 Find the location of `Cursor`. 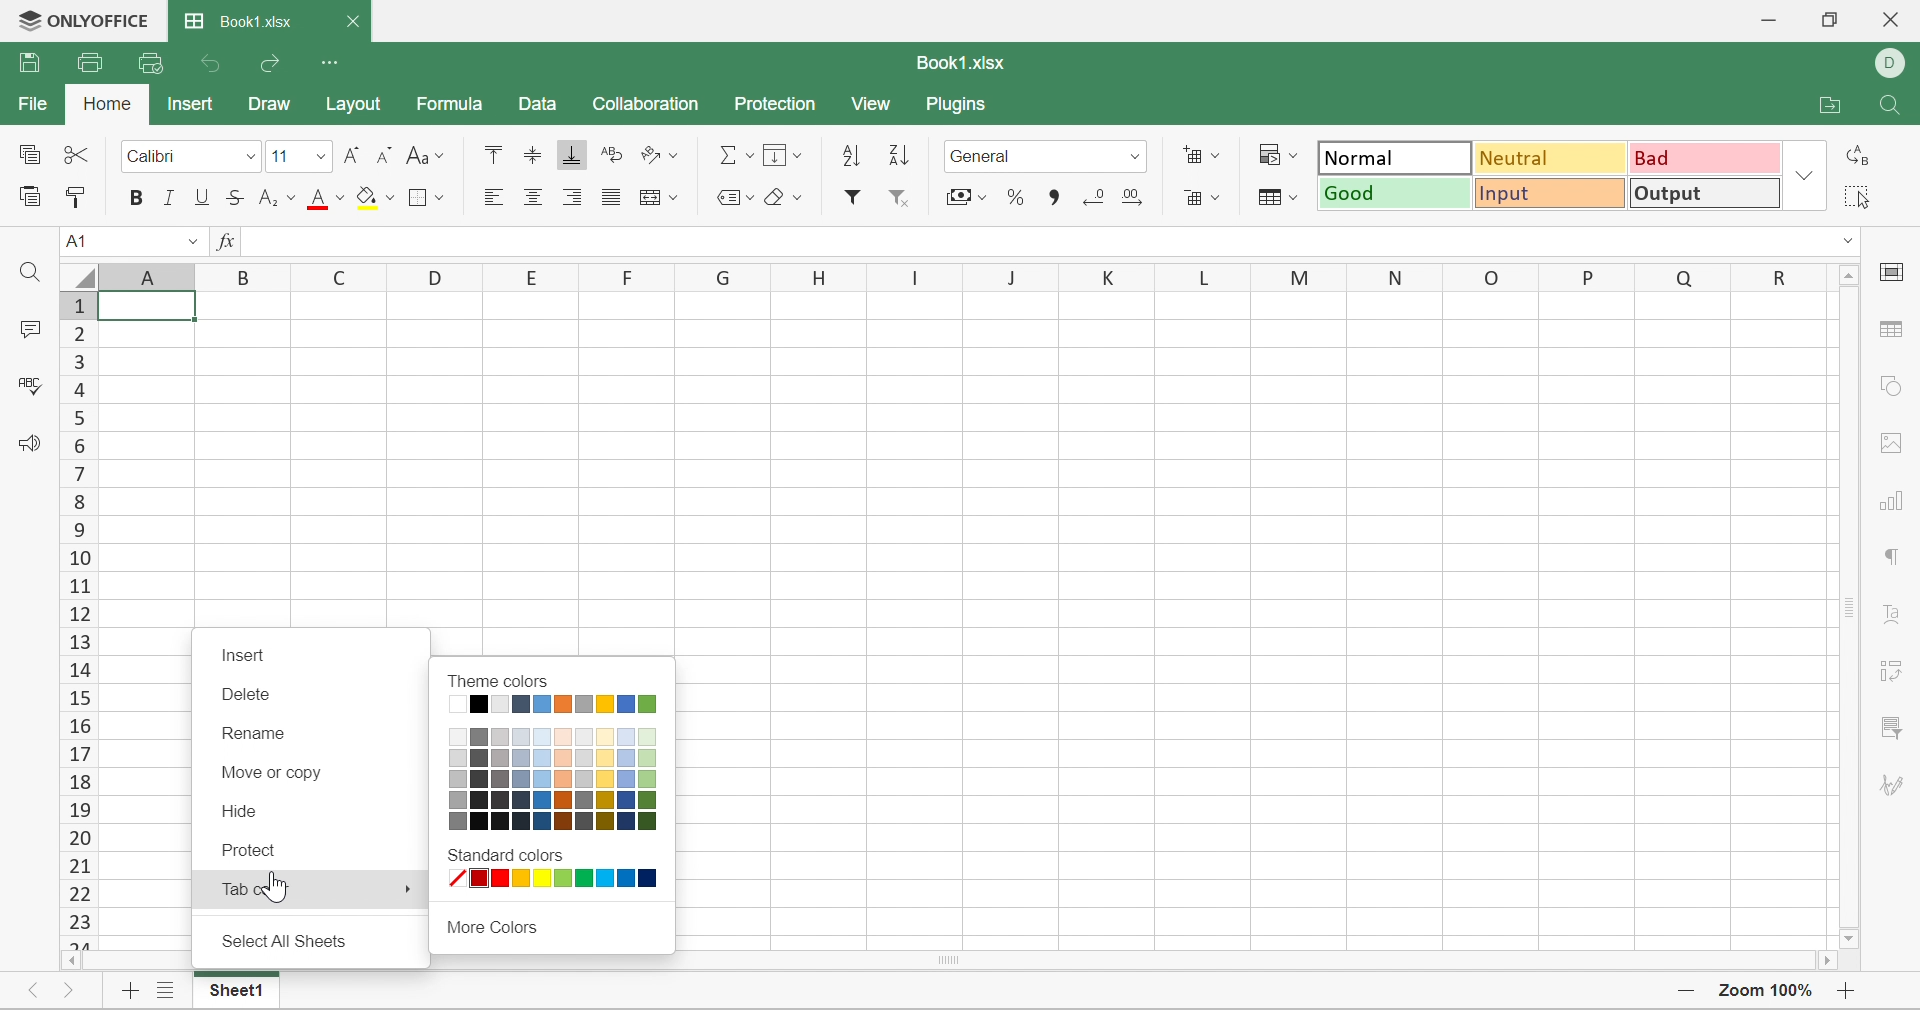

Cursor is located at coordinates (283, 892).